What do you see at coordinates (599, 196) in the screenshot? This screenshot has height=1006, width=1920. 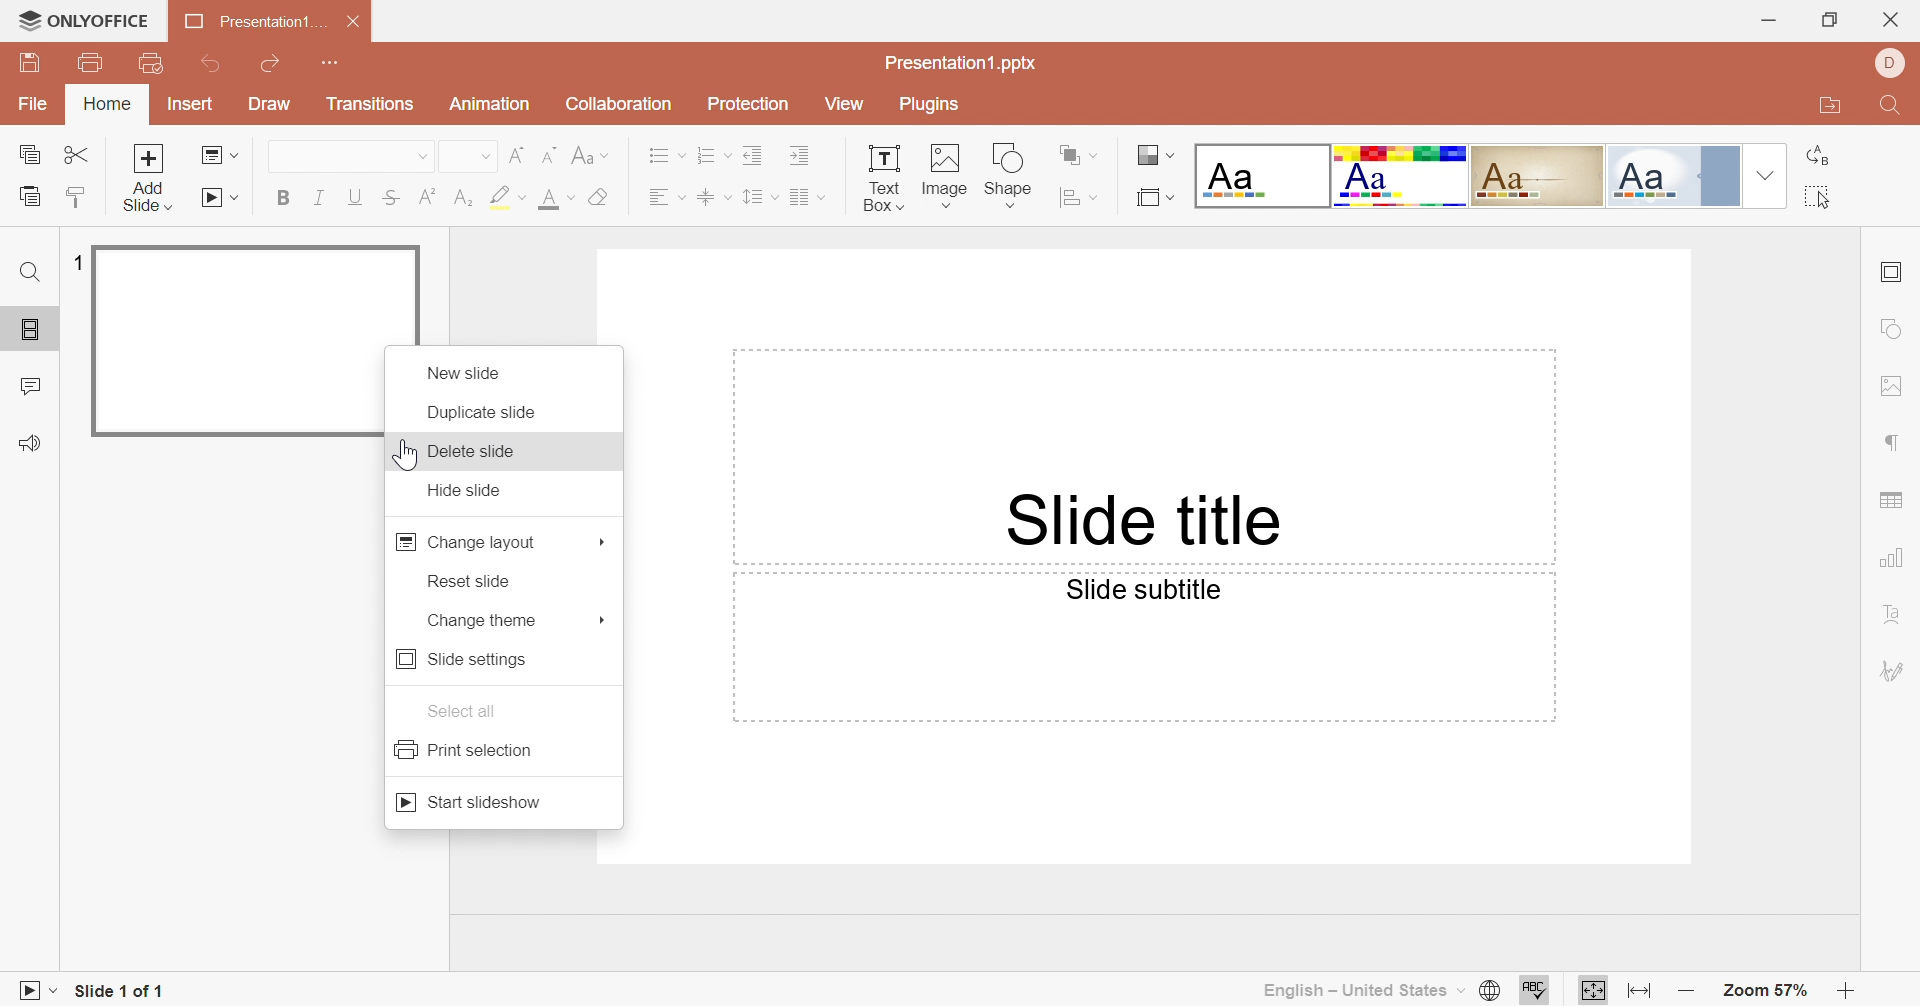 I see `Clear style` at bounding box center [599, 196].